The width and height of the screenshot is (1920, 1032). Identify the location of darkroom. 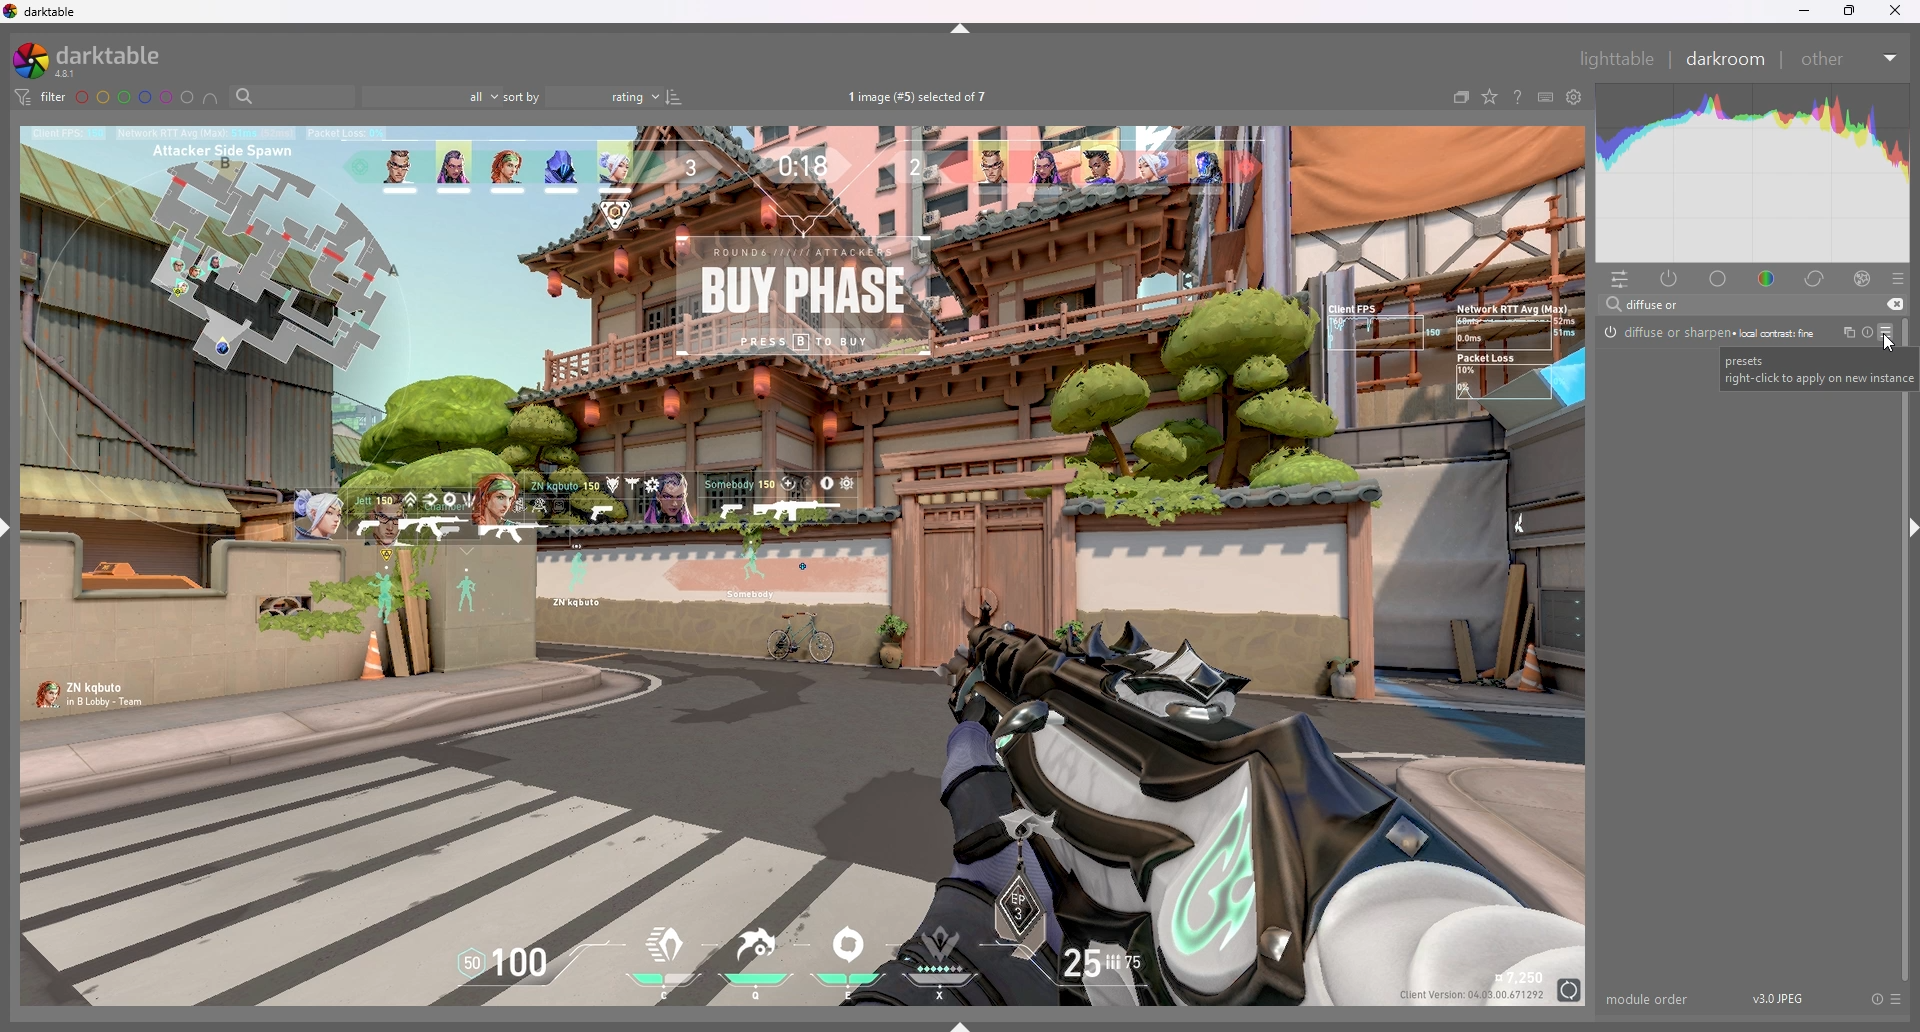
(1728, 58).